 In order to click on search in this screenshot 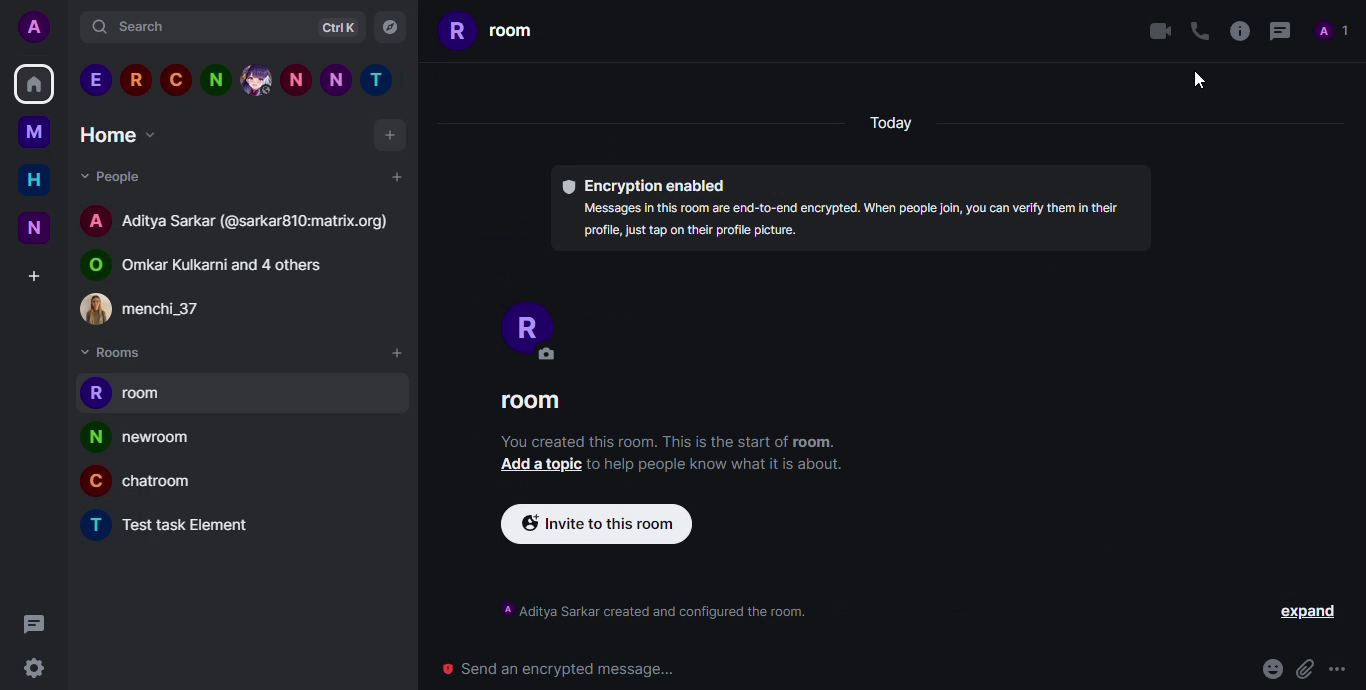, I will do `click(141, 28)`.